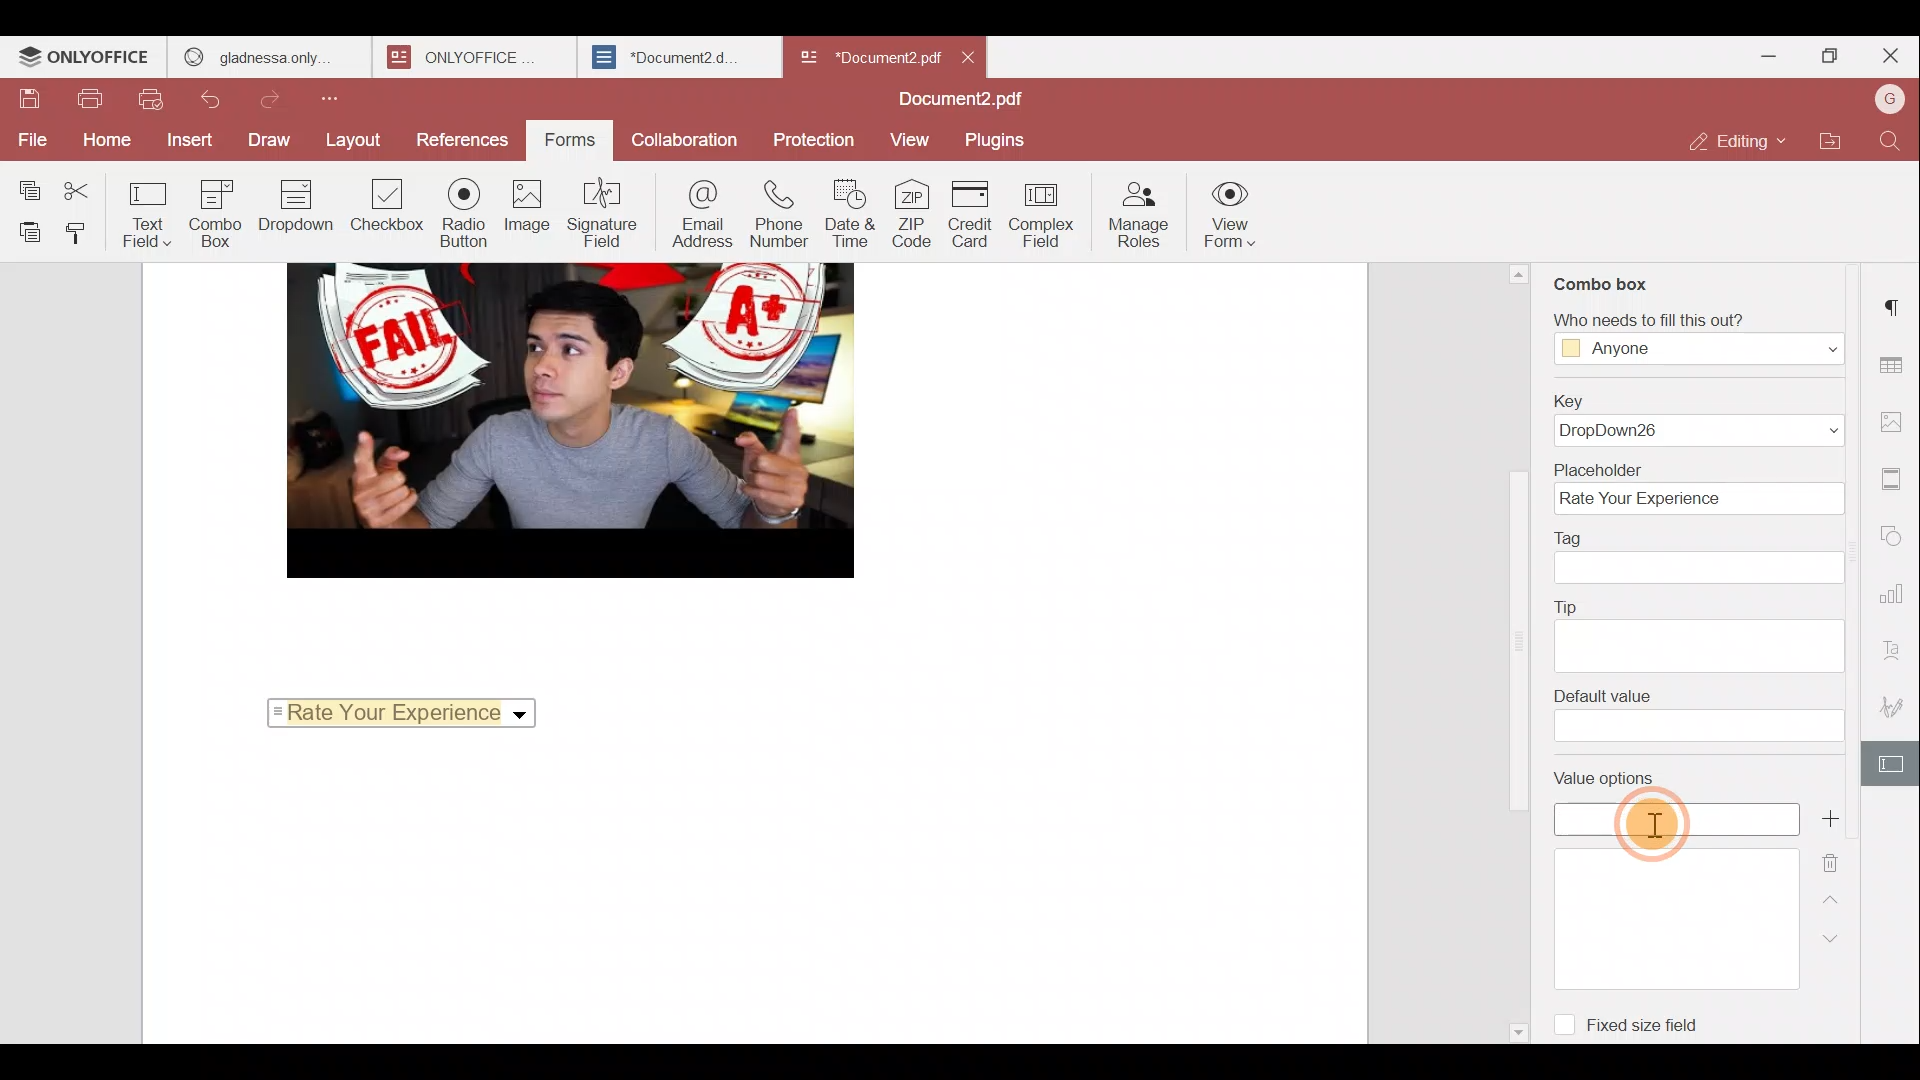 The width and height of the screenshot is (1920, 1080). Describe the element at coordinates (26, 232) in the screenshot. I see `Paste` at that location.